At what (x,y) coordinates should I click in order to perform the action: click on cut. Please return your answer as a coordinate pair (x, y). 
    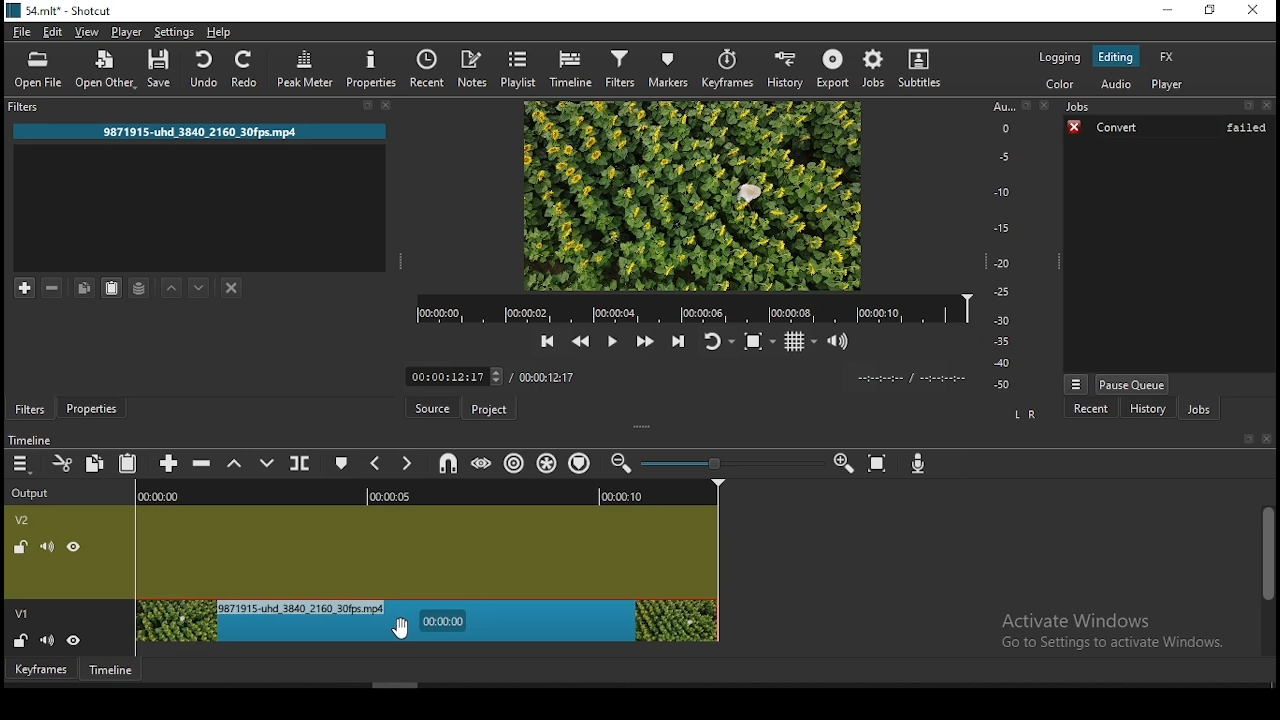
    Looking at the image, I should click on (63, 463).